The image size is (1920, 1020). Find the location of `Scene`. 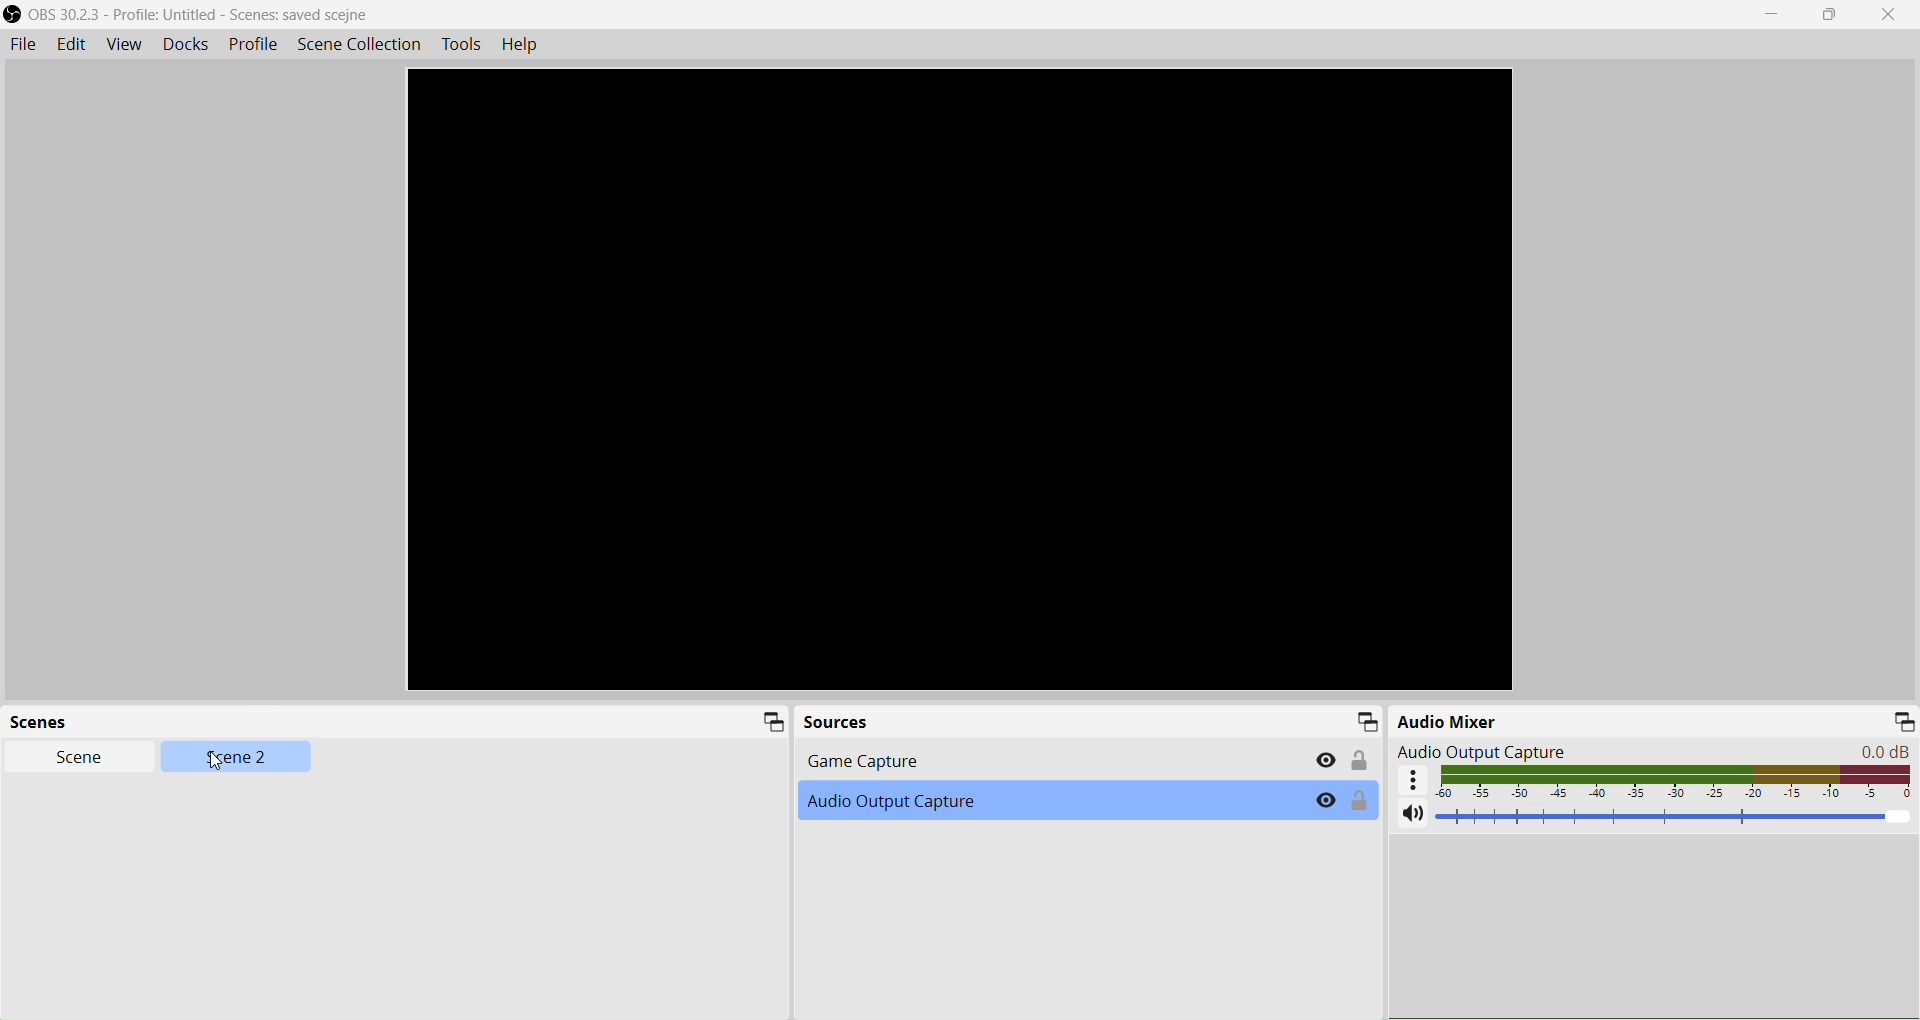

Scene is located at coordinates (46, 721).